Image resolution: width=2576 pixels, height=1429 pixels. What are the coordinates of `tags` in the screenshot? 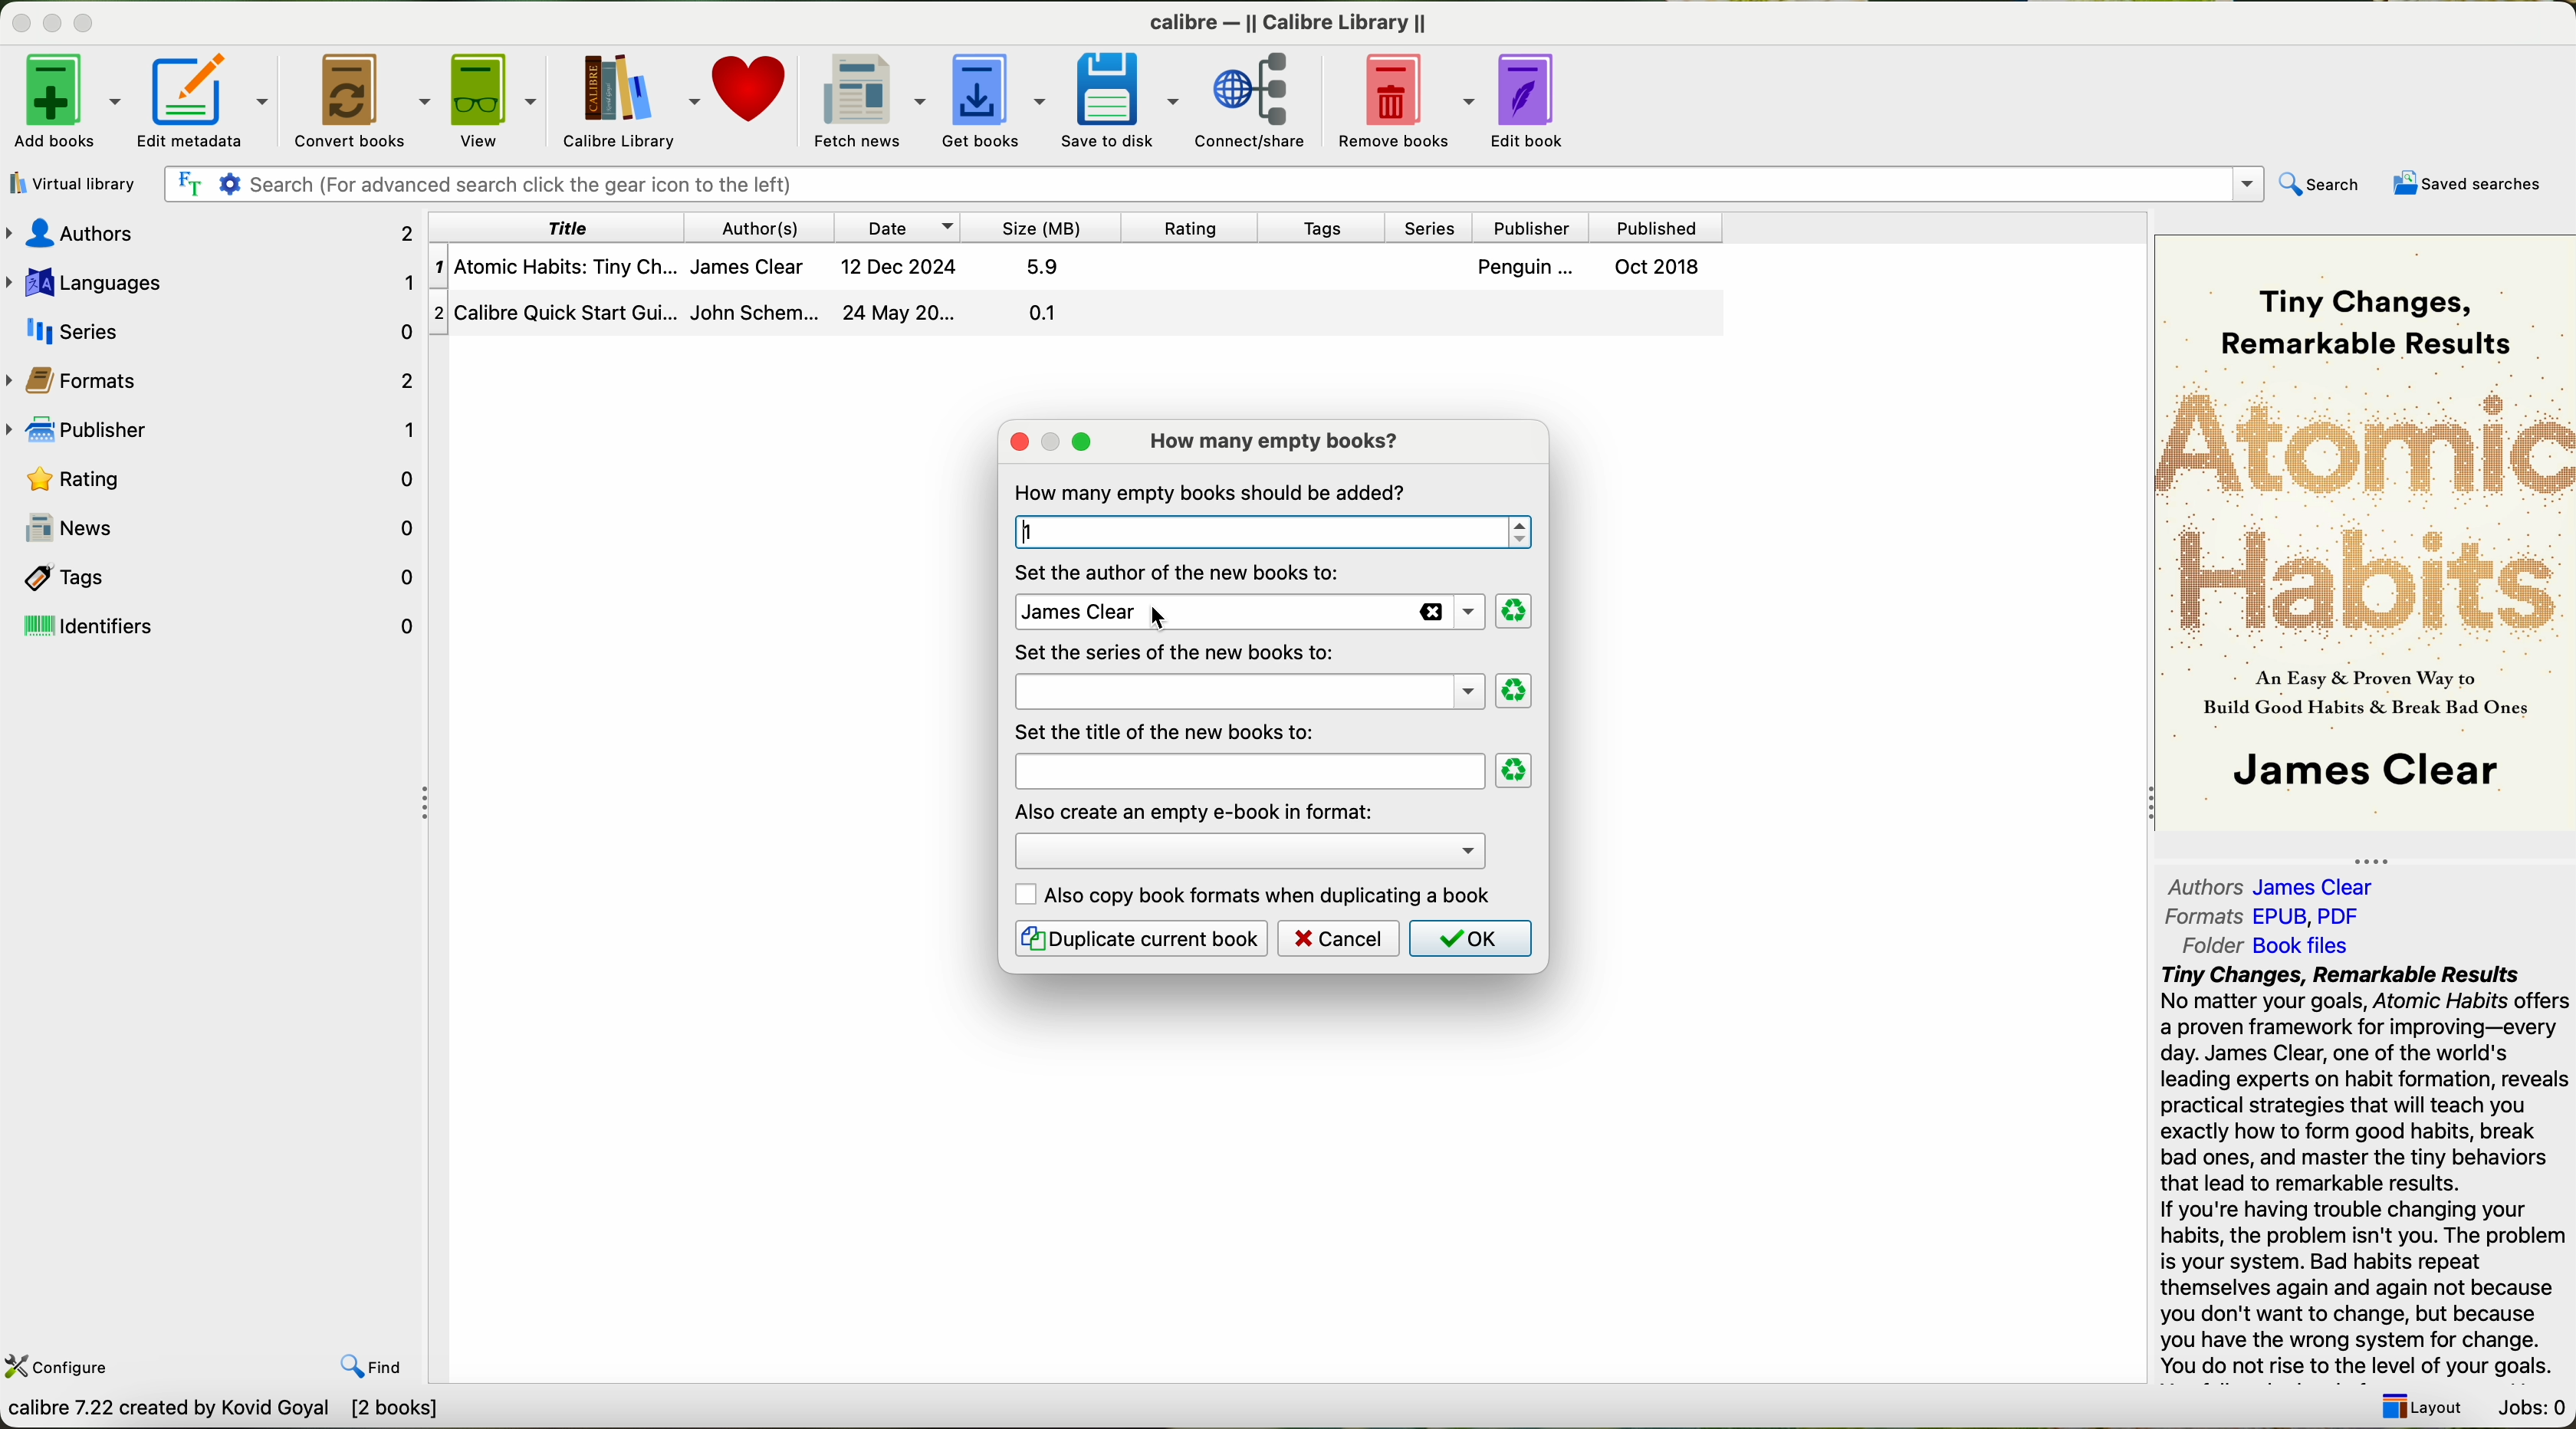 It's located at (213, 575).